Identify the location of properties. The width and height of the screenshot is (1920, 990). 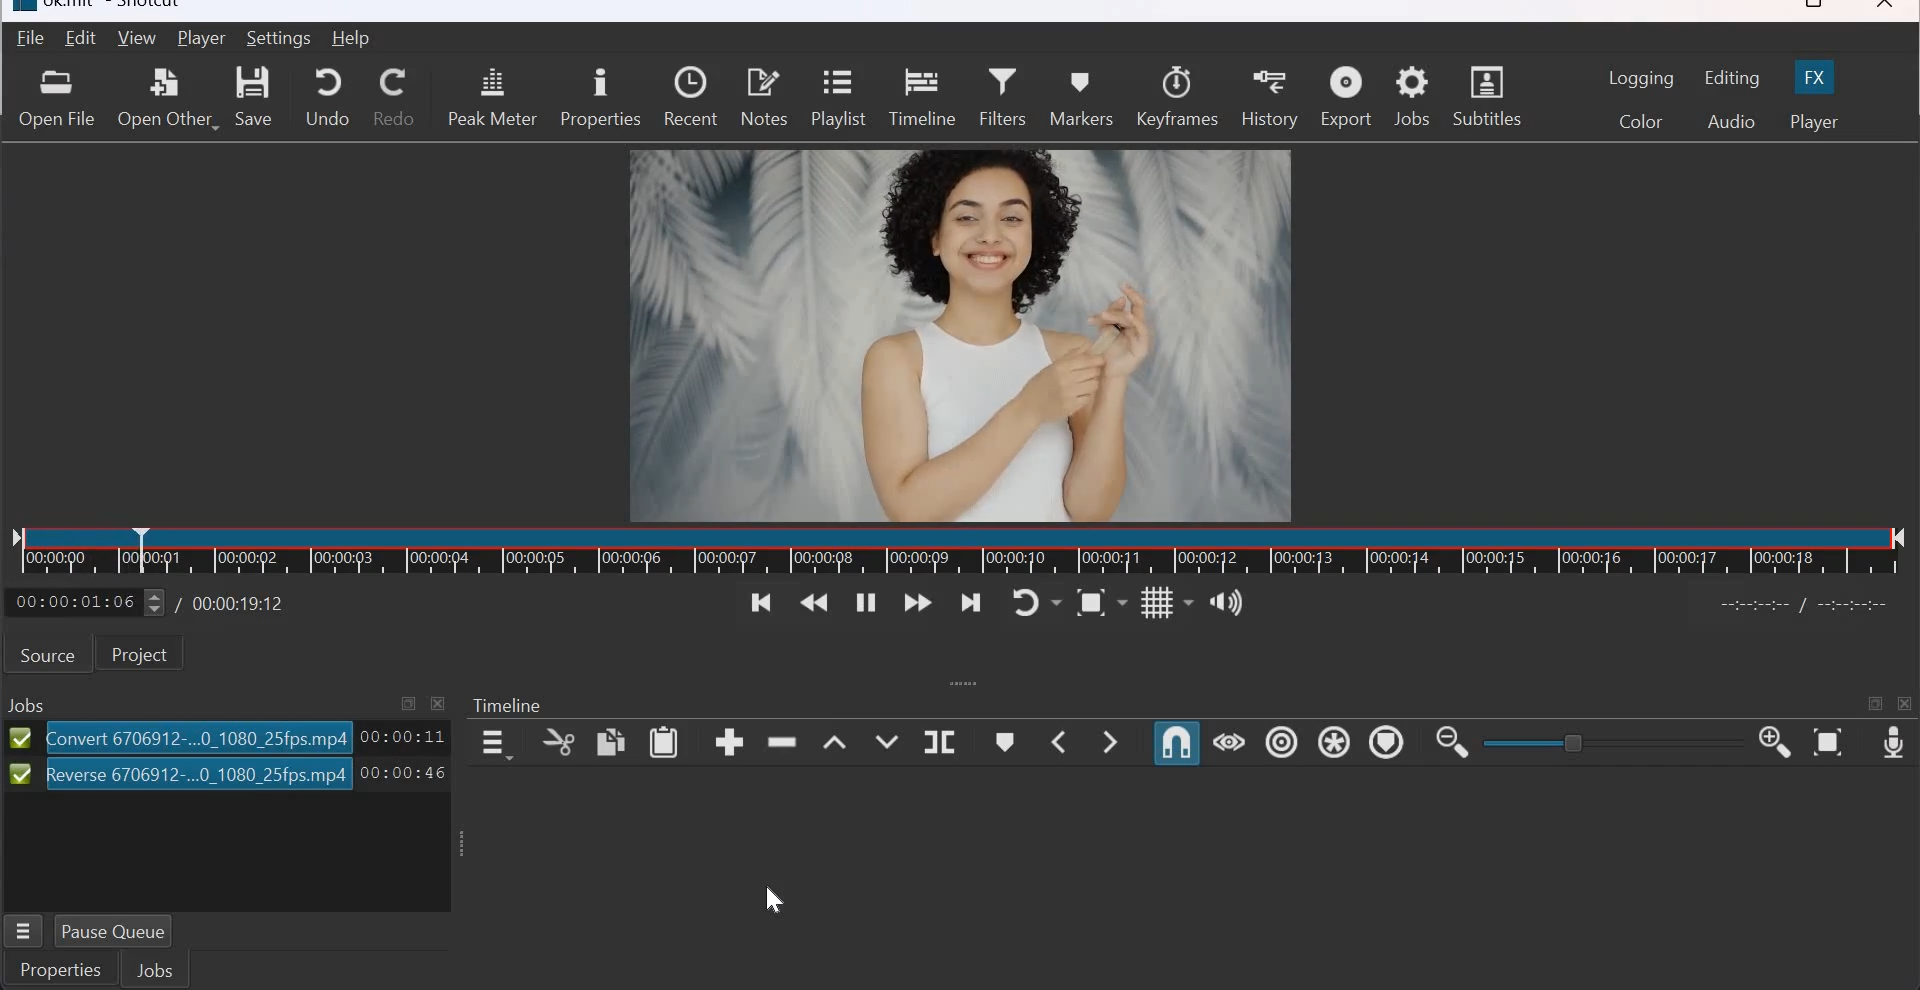
(599, 98).